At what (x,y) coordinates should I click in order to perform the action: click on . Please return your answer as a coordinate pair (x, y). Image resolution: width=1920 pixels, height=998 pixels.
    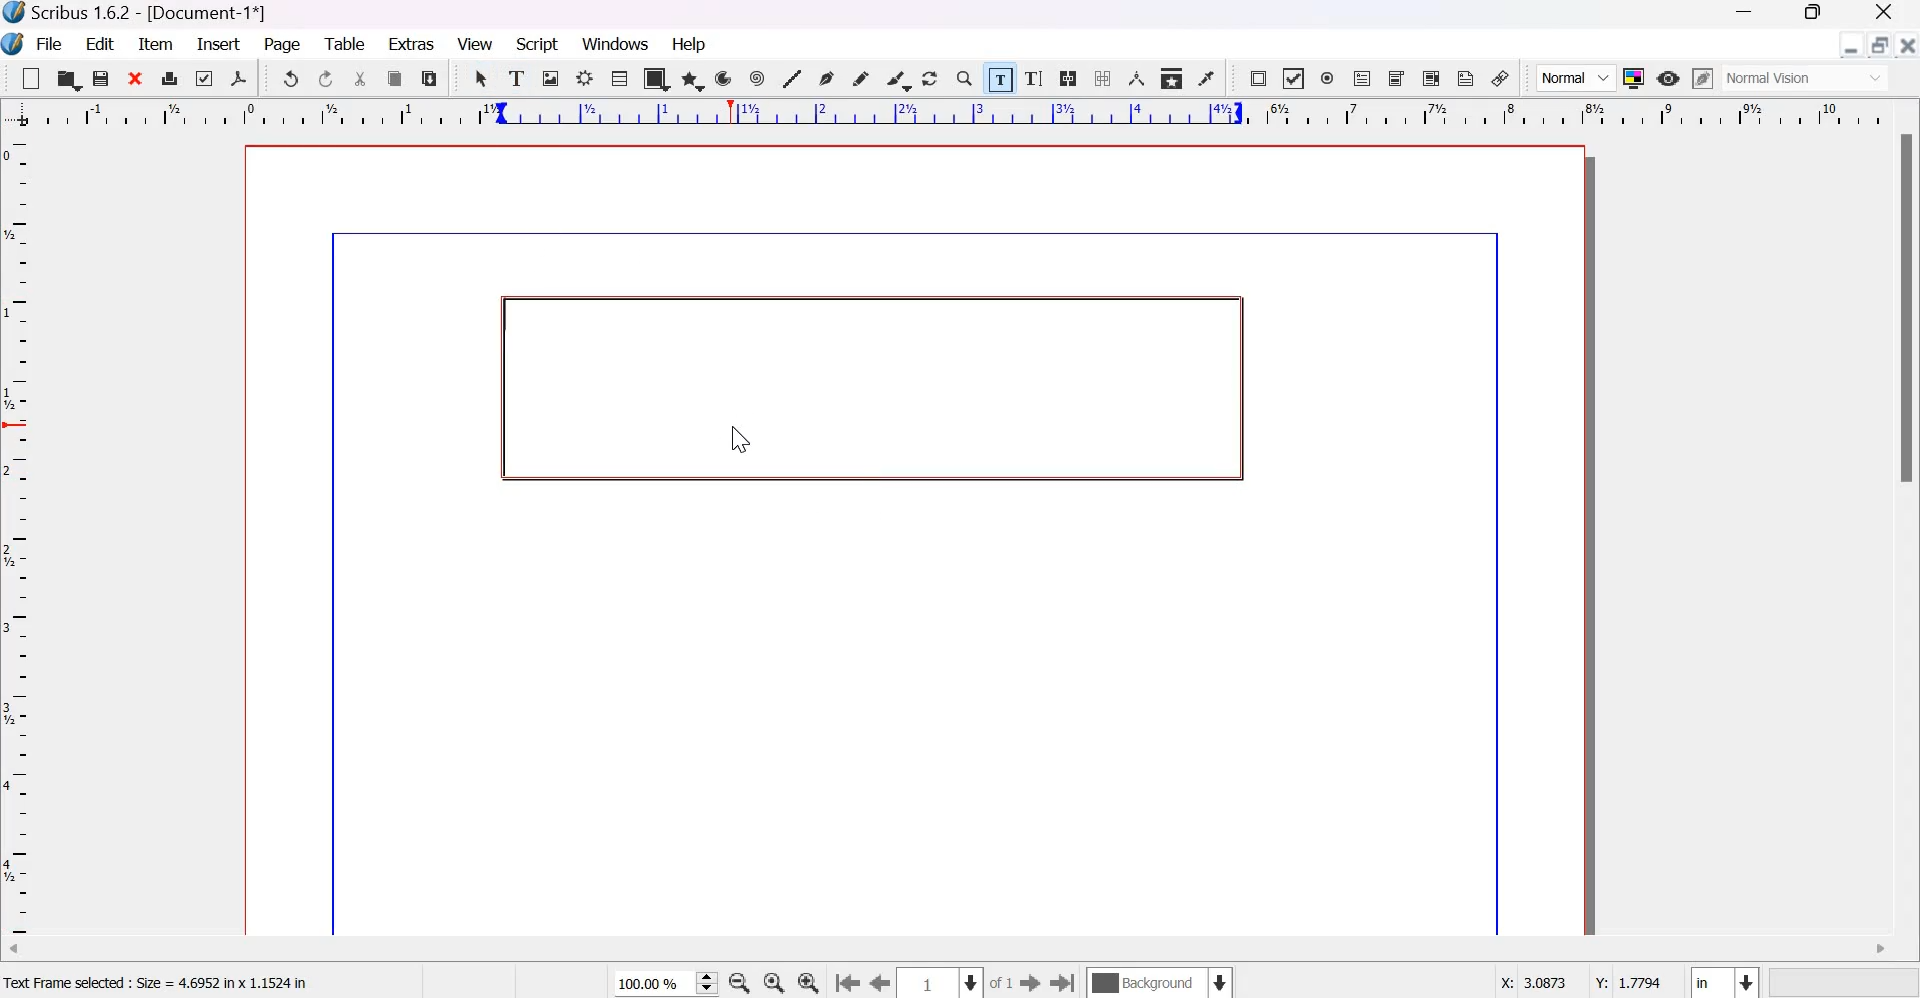
    Looking at the image, I should click on (964, 77).